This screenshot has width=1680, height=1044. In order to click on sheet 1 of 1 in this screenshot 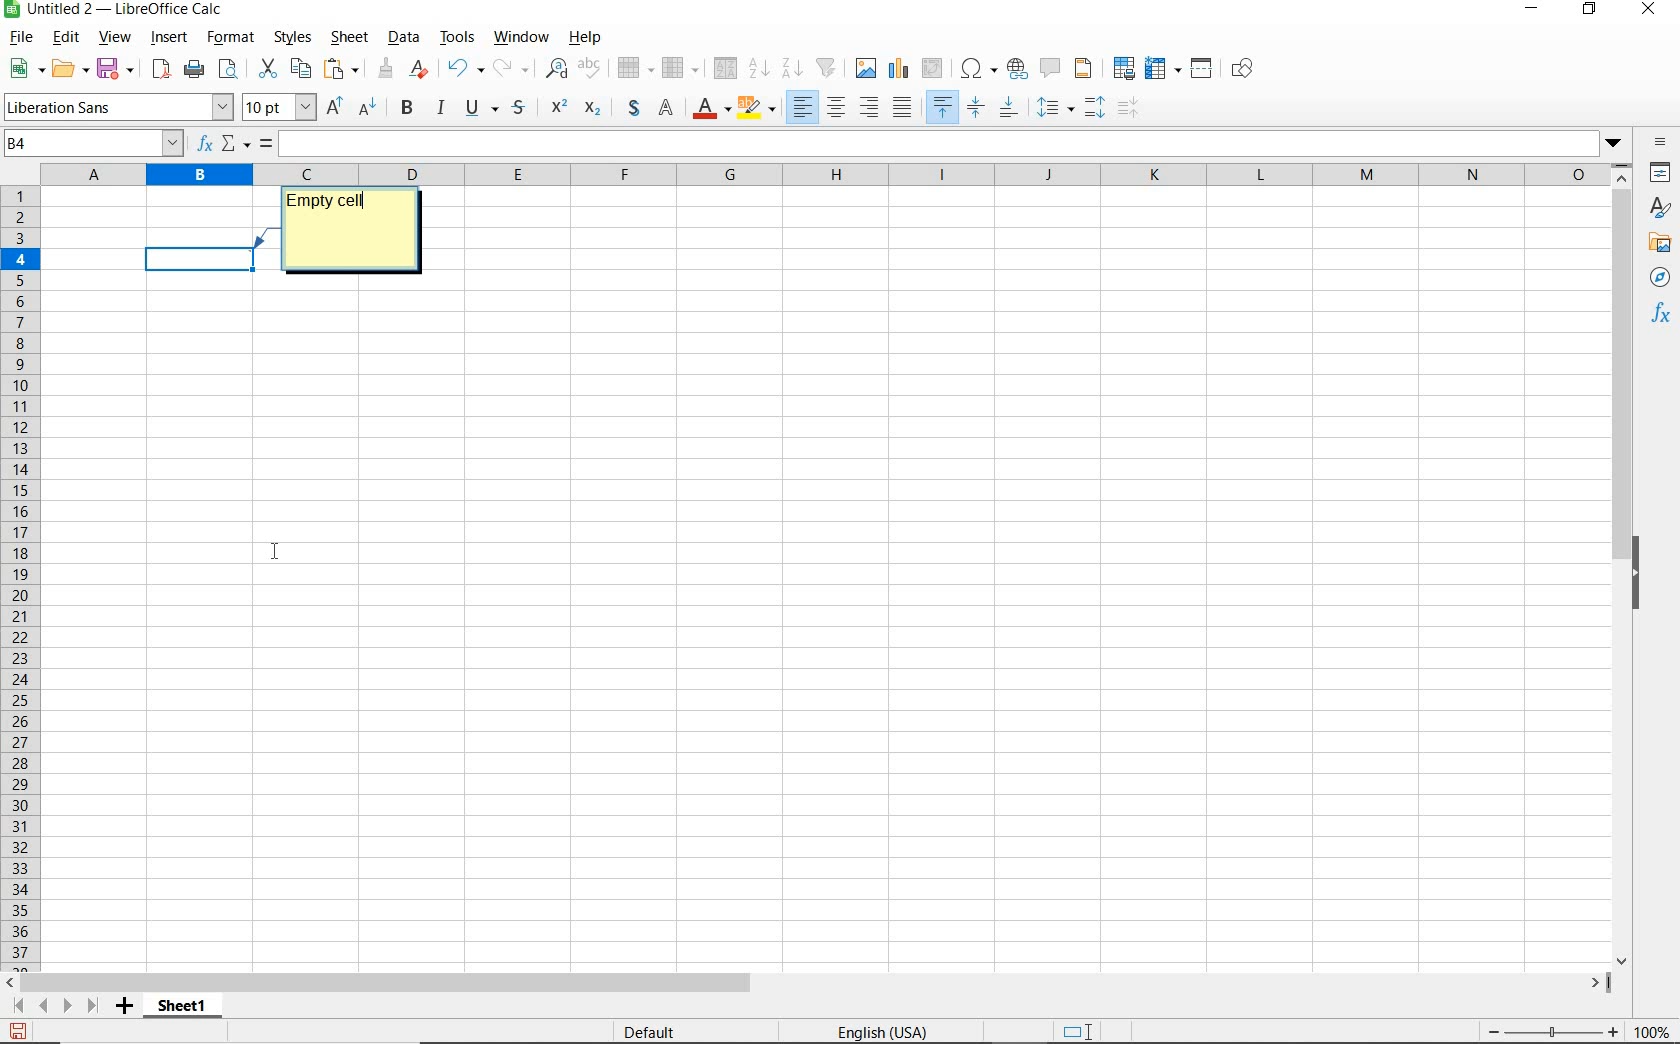, I will do `click(81, 1035)`.